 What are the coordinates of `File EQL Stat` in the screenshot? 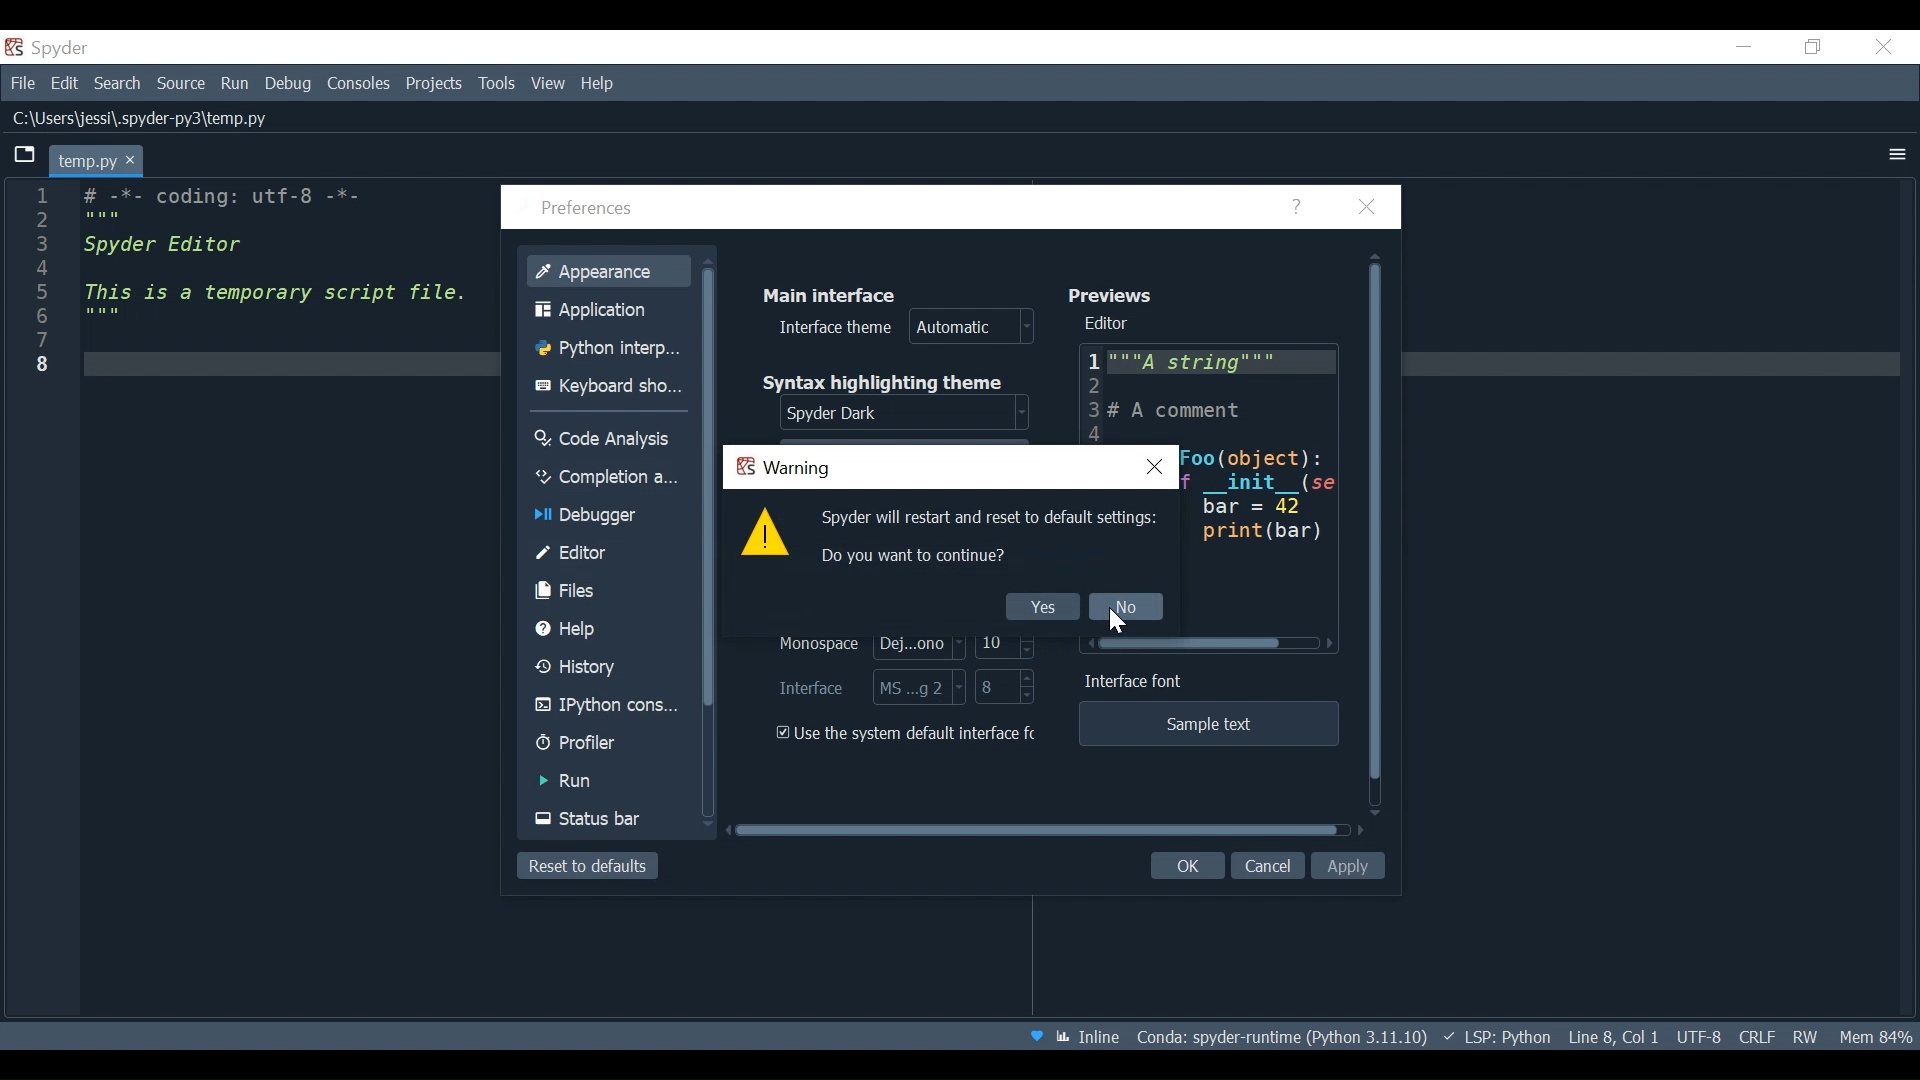 It's located at (1756, 1035).